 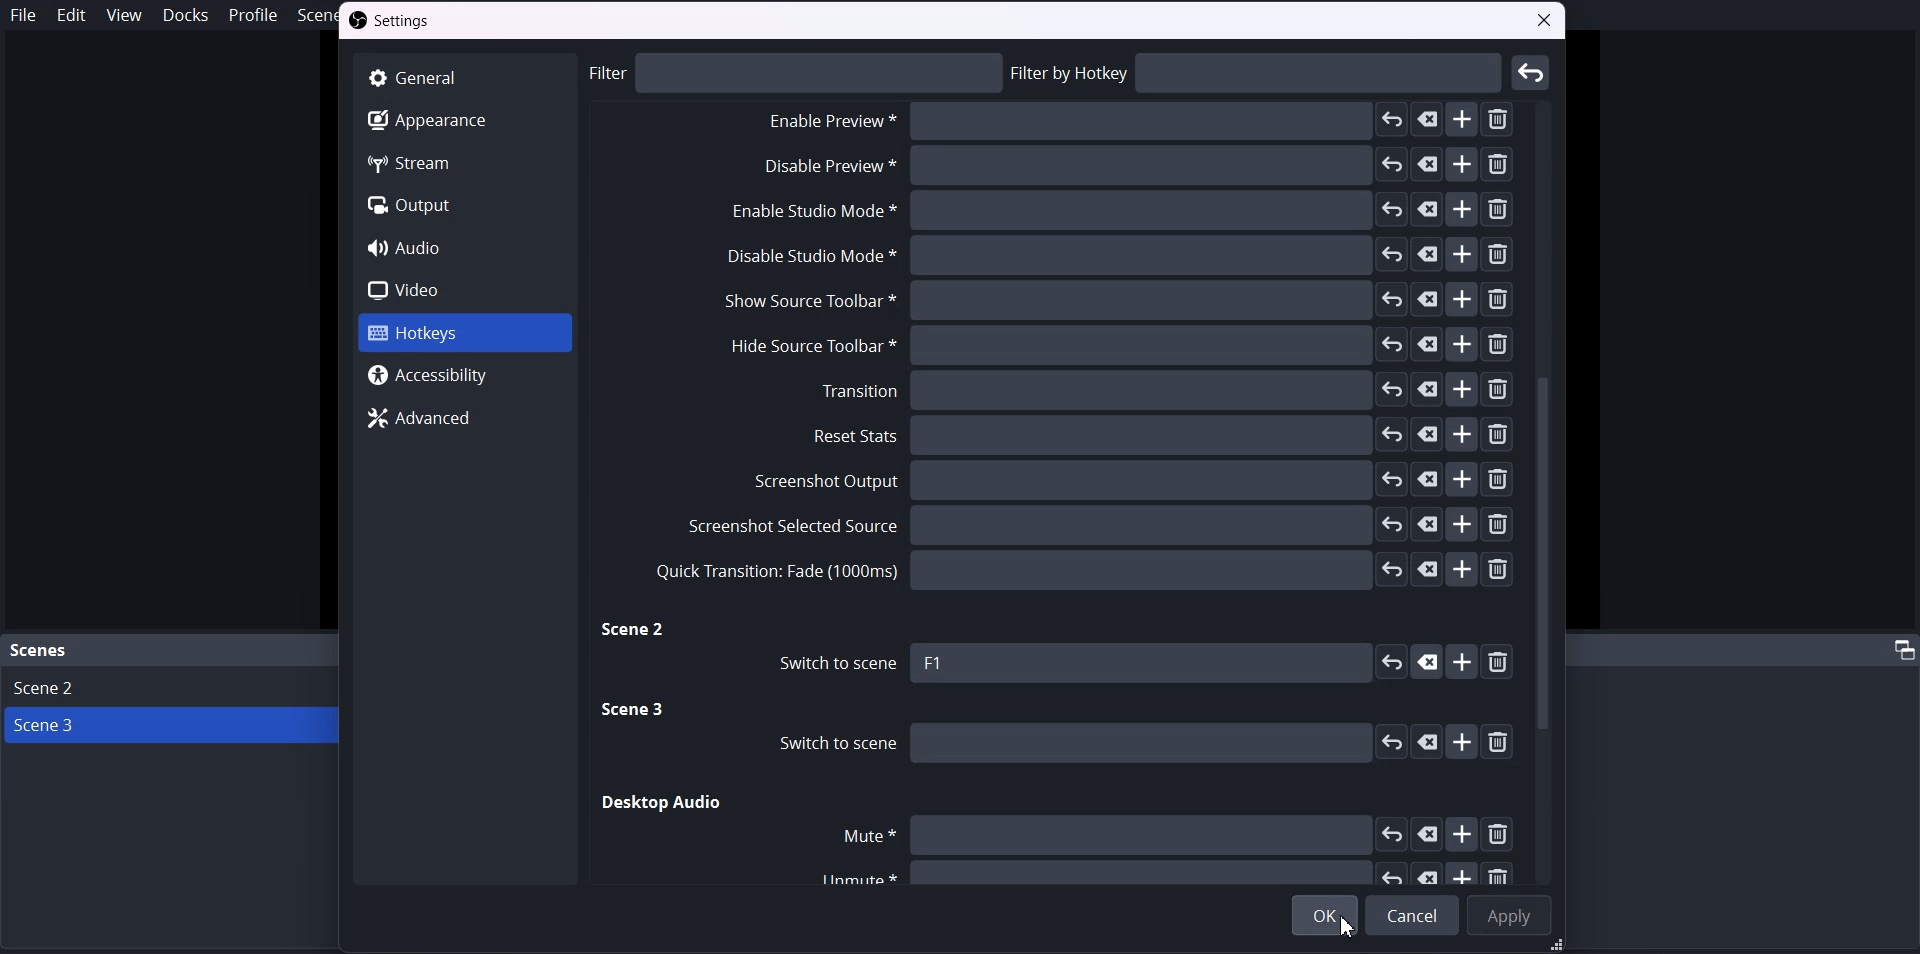 What do you see at coordinates (466, 375) in the screenshot?
I see `Accessibility` at bounding box center [466, 375].